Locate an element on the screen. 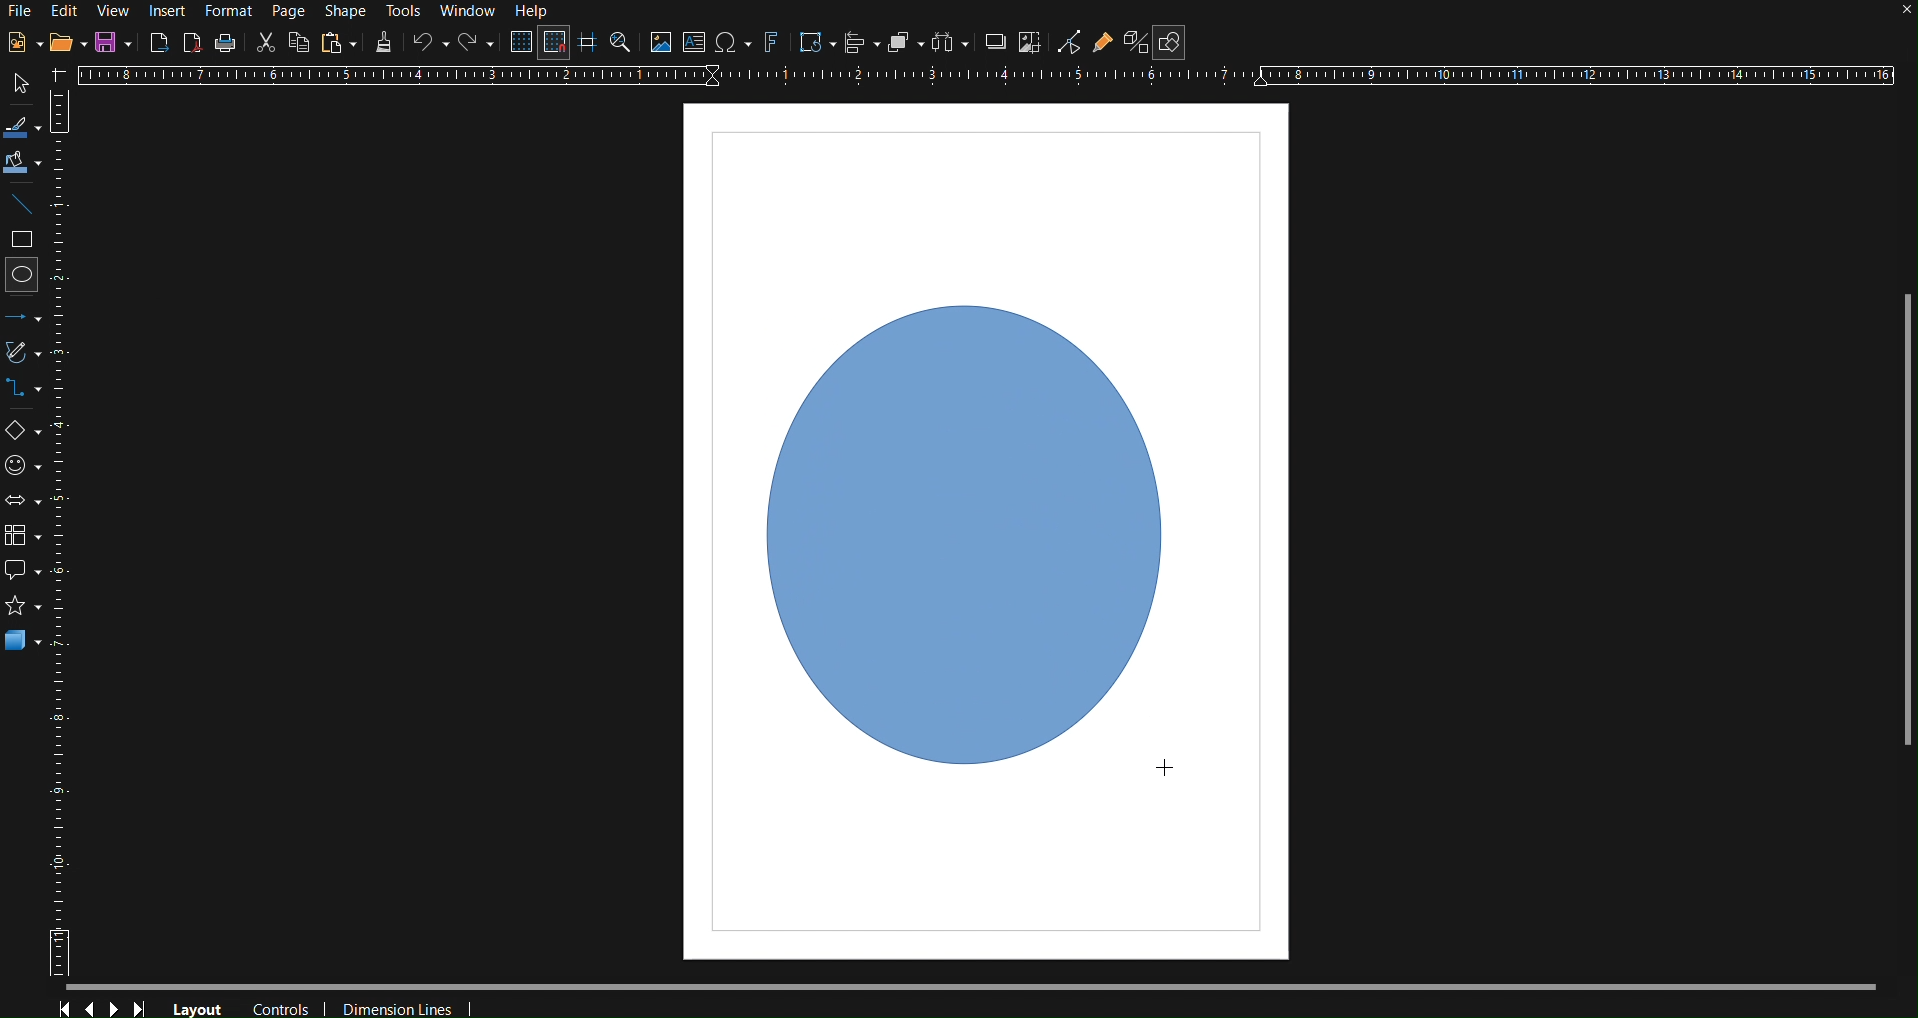  Export as PDF is located at coordinates (192, 42).